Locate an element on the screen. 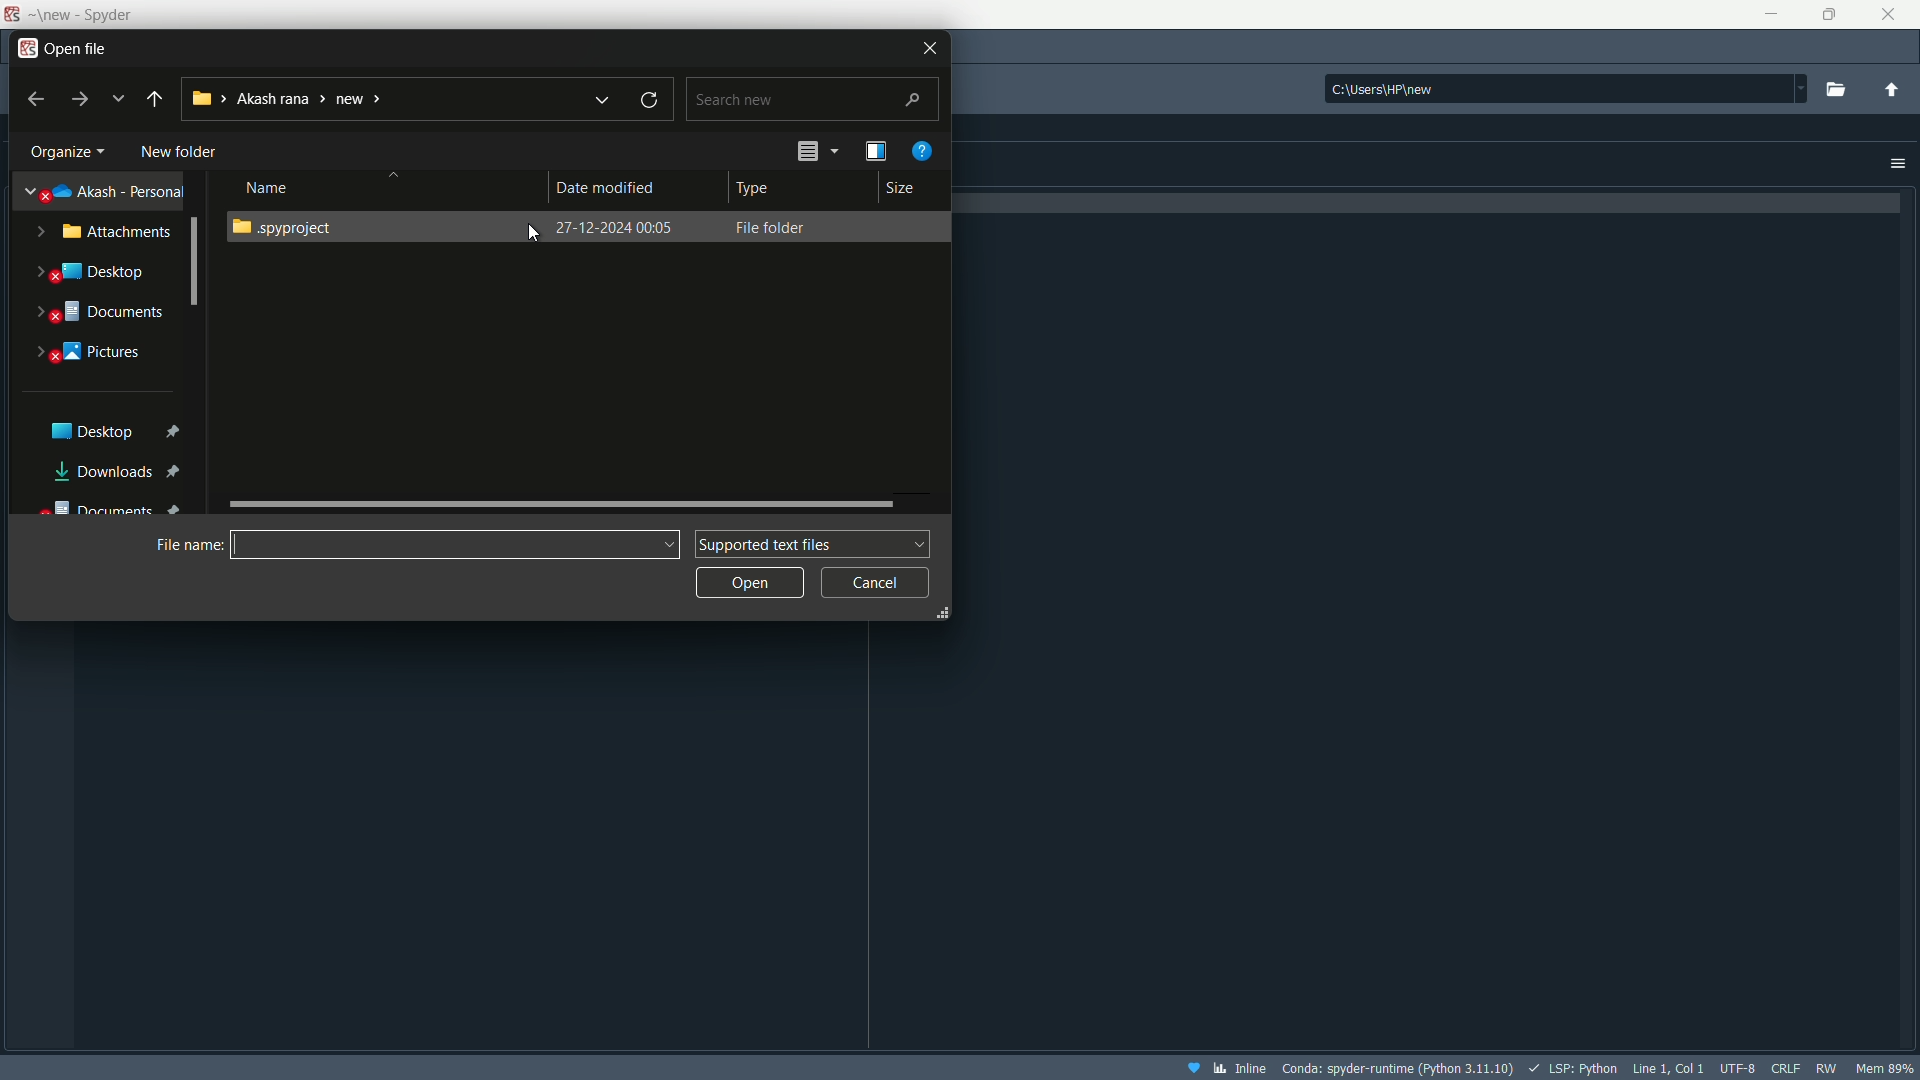  akash-personal is located at coordinates (98, 191).